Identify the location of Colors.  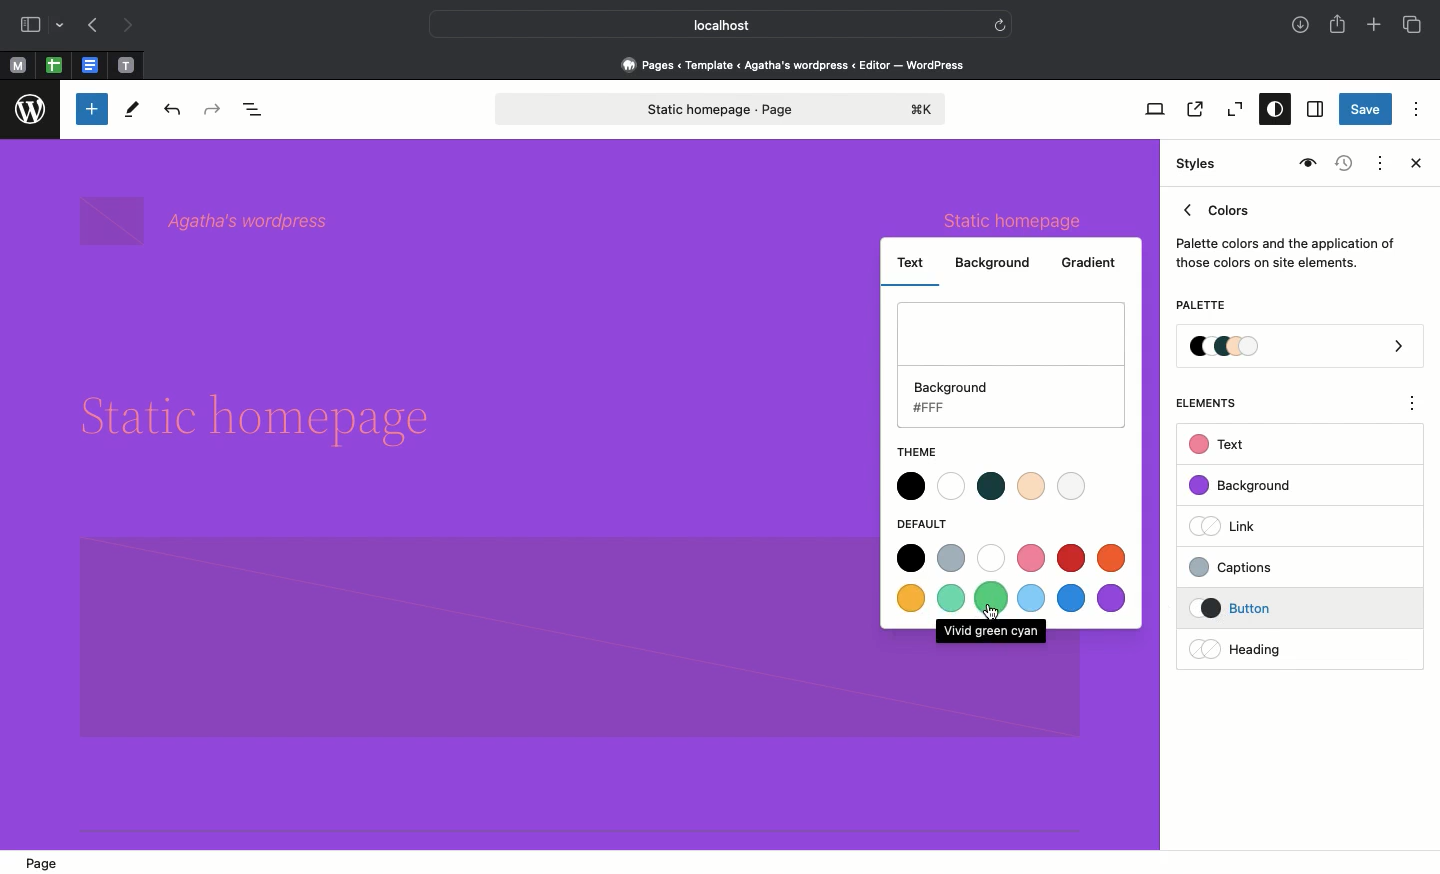
(1286, 232).